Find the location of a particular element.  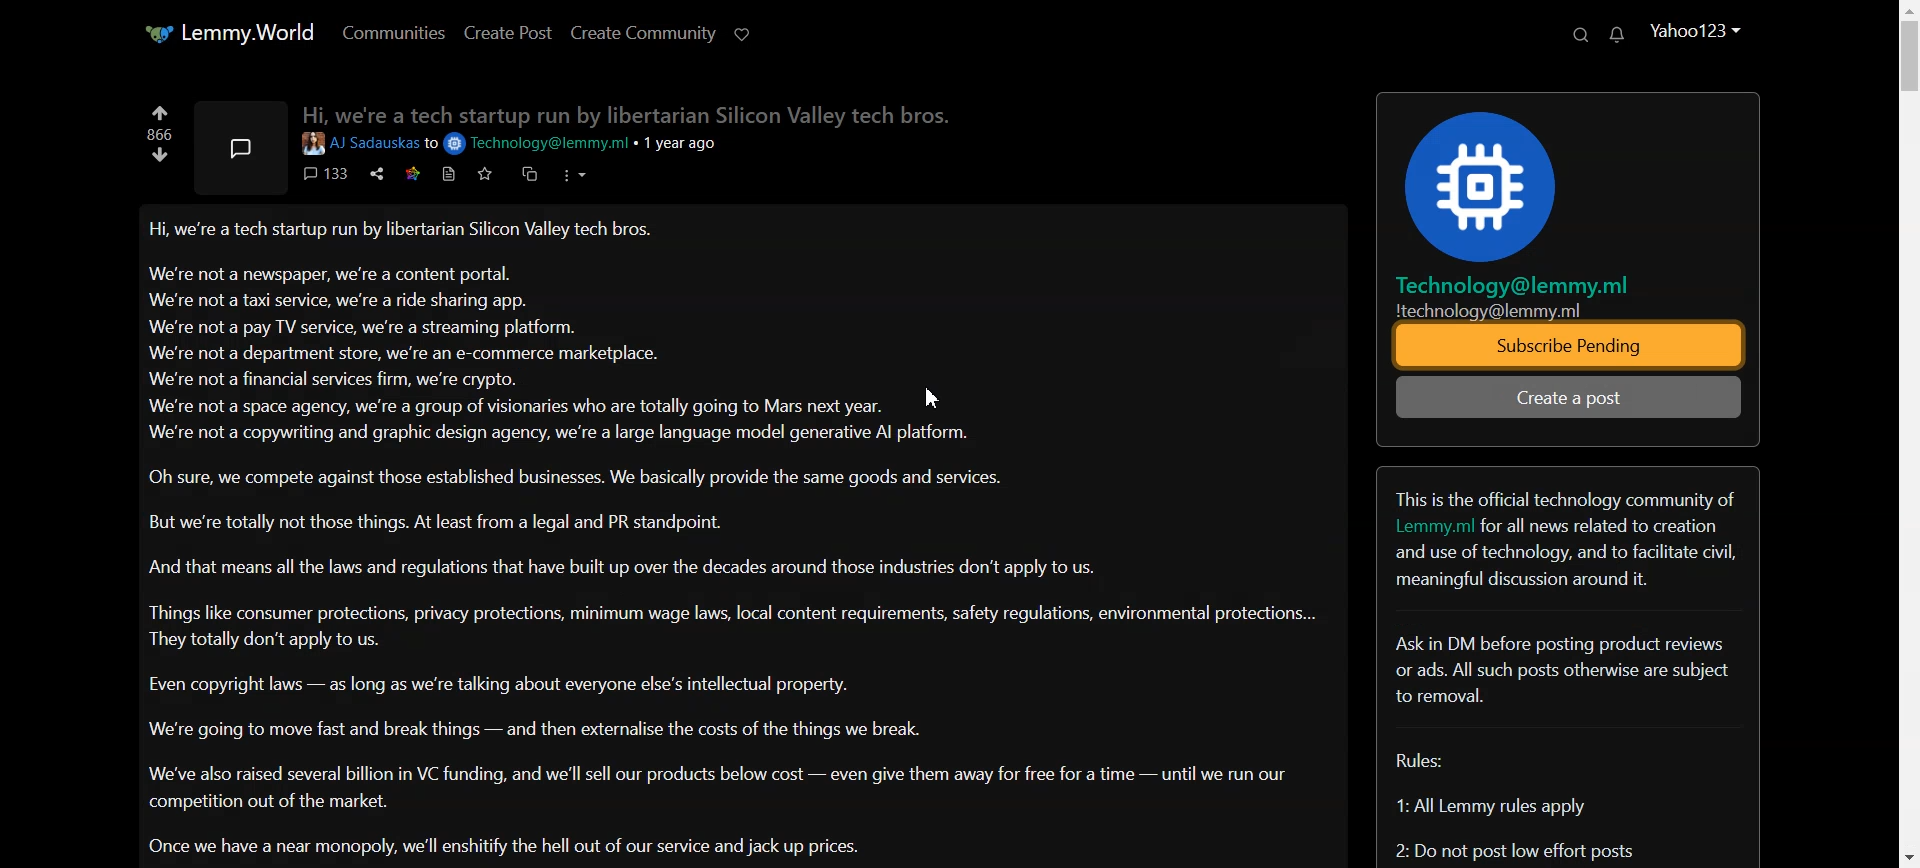

Up is located at coordinates (161, 112).